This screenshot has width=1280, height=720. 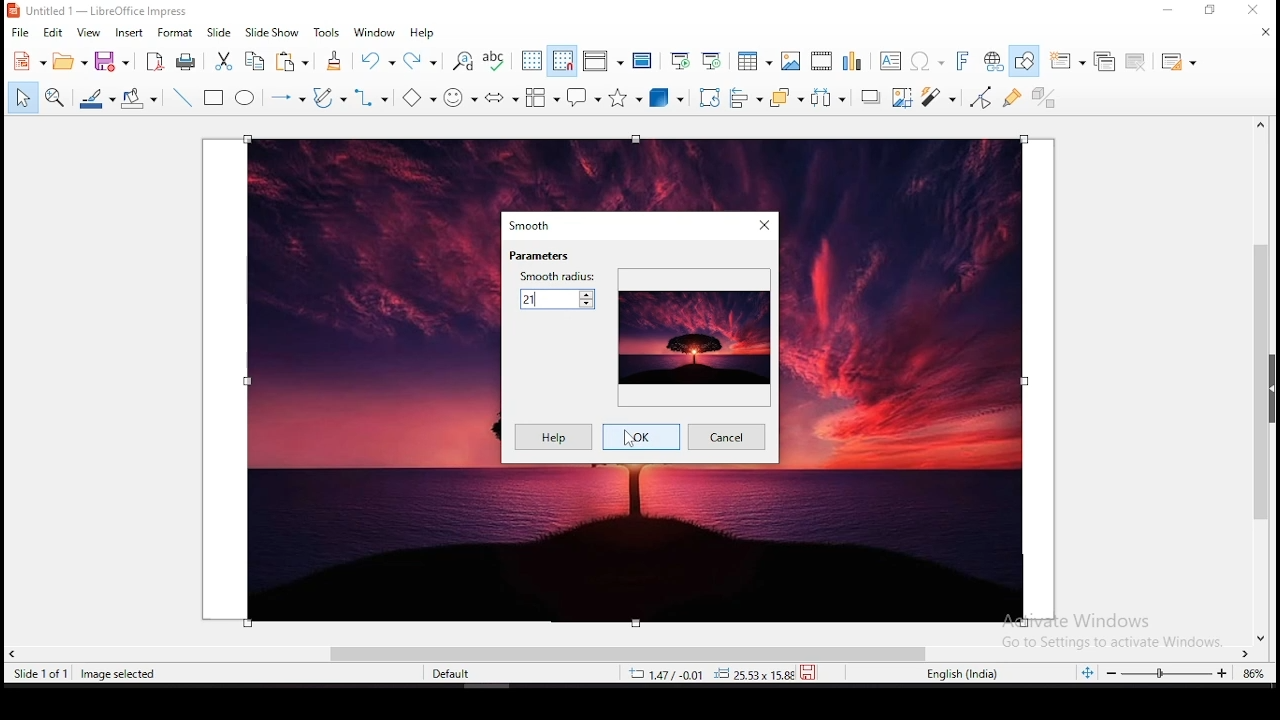 I want to click on insert special characters, so click(x=925, y=61).